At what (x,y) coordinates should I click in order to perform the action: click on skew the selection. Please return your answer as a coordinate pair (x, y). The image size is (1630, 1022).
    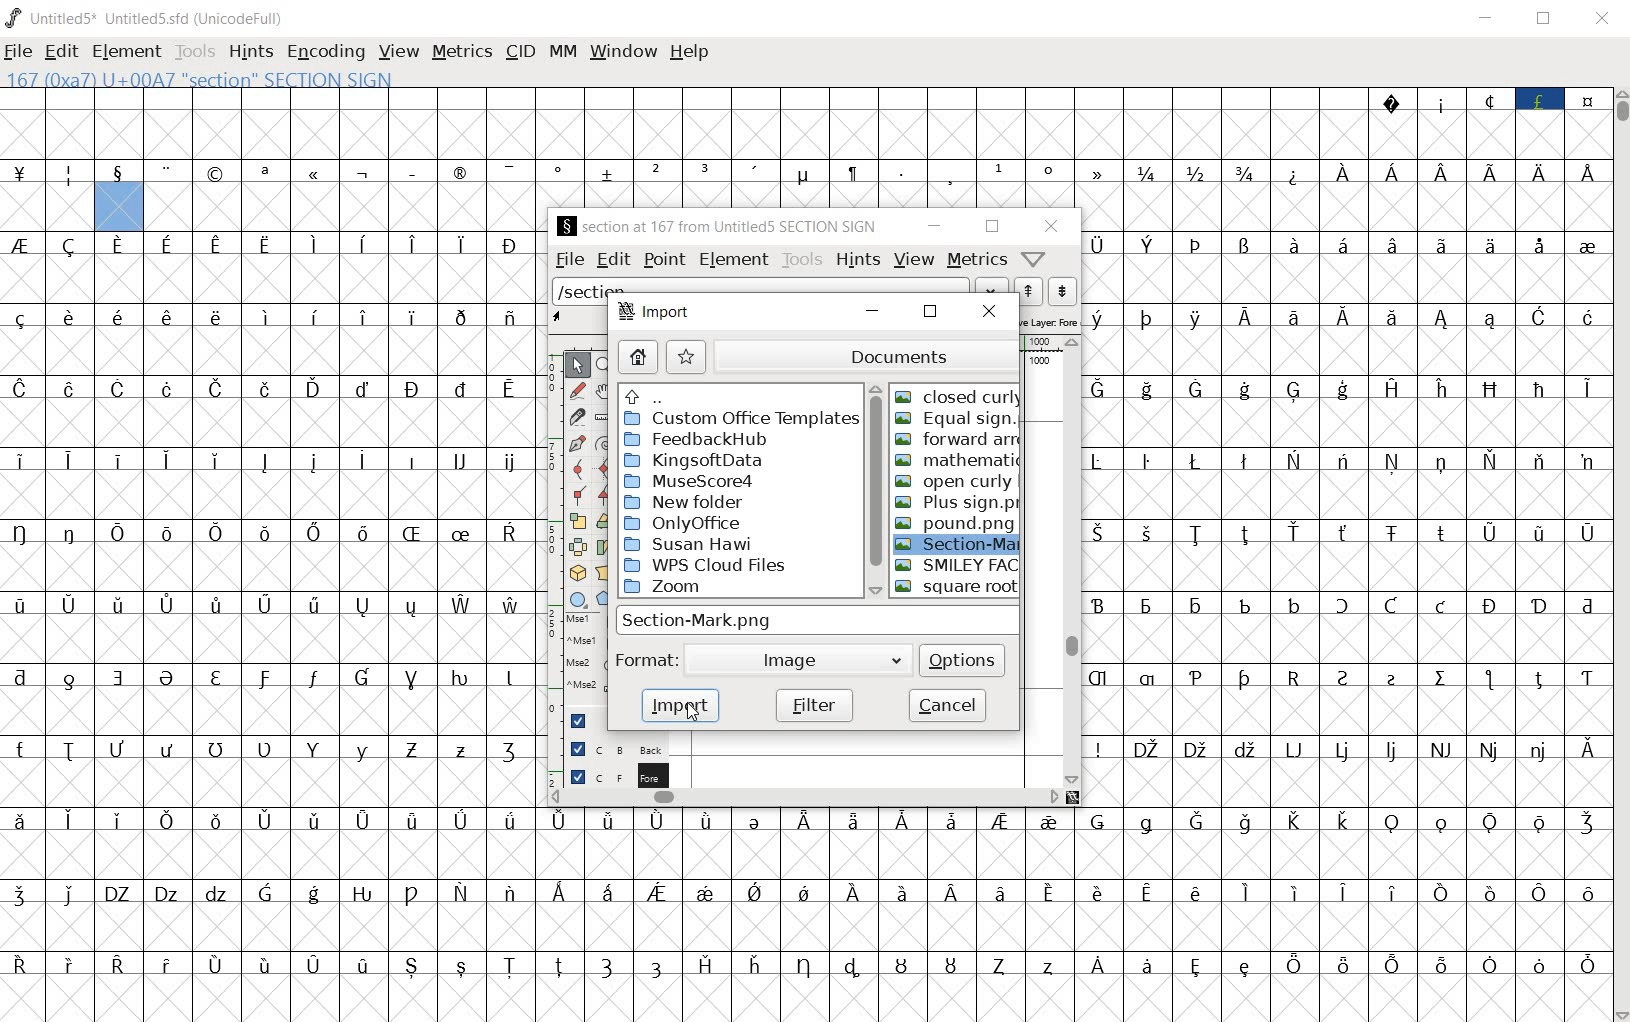
    Looking at the image, I should click on (604, 546).